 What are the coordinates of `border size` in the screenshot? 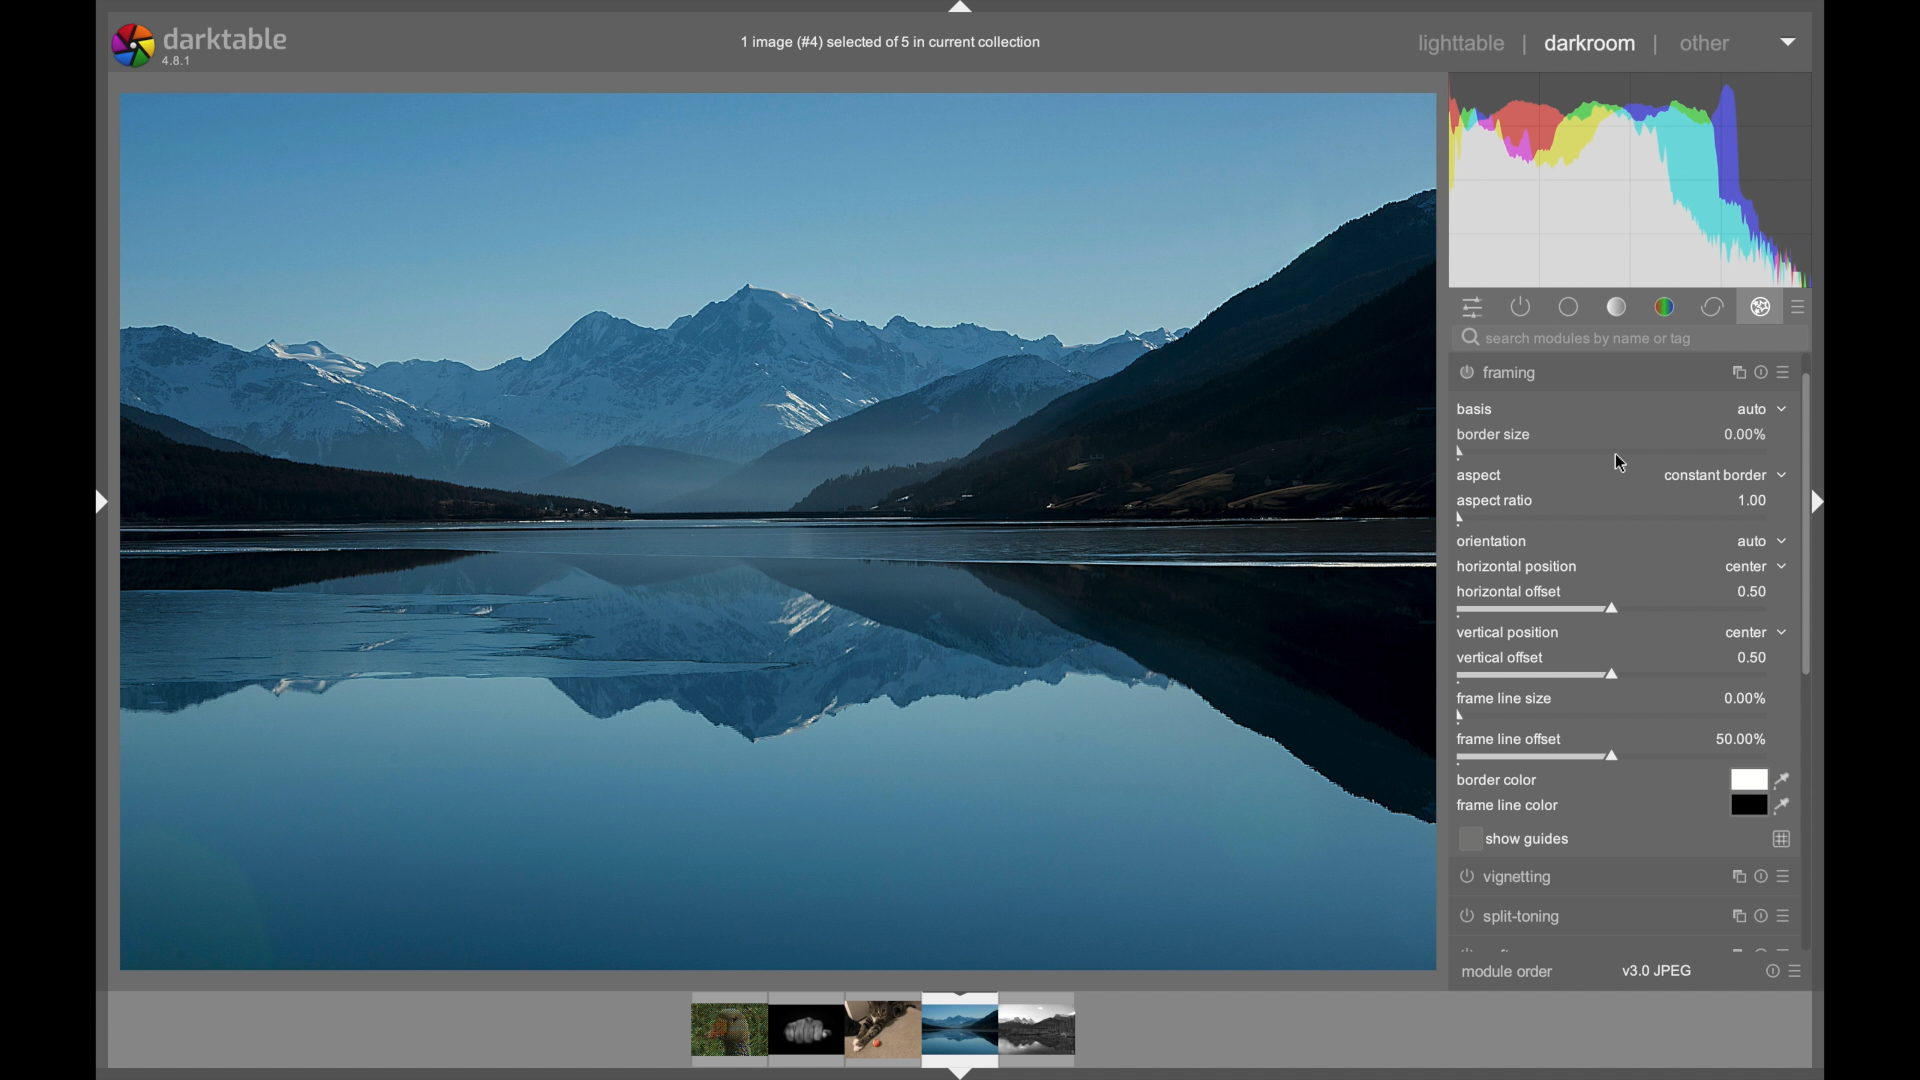 It's located at (1498, 444).